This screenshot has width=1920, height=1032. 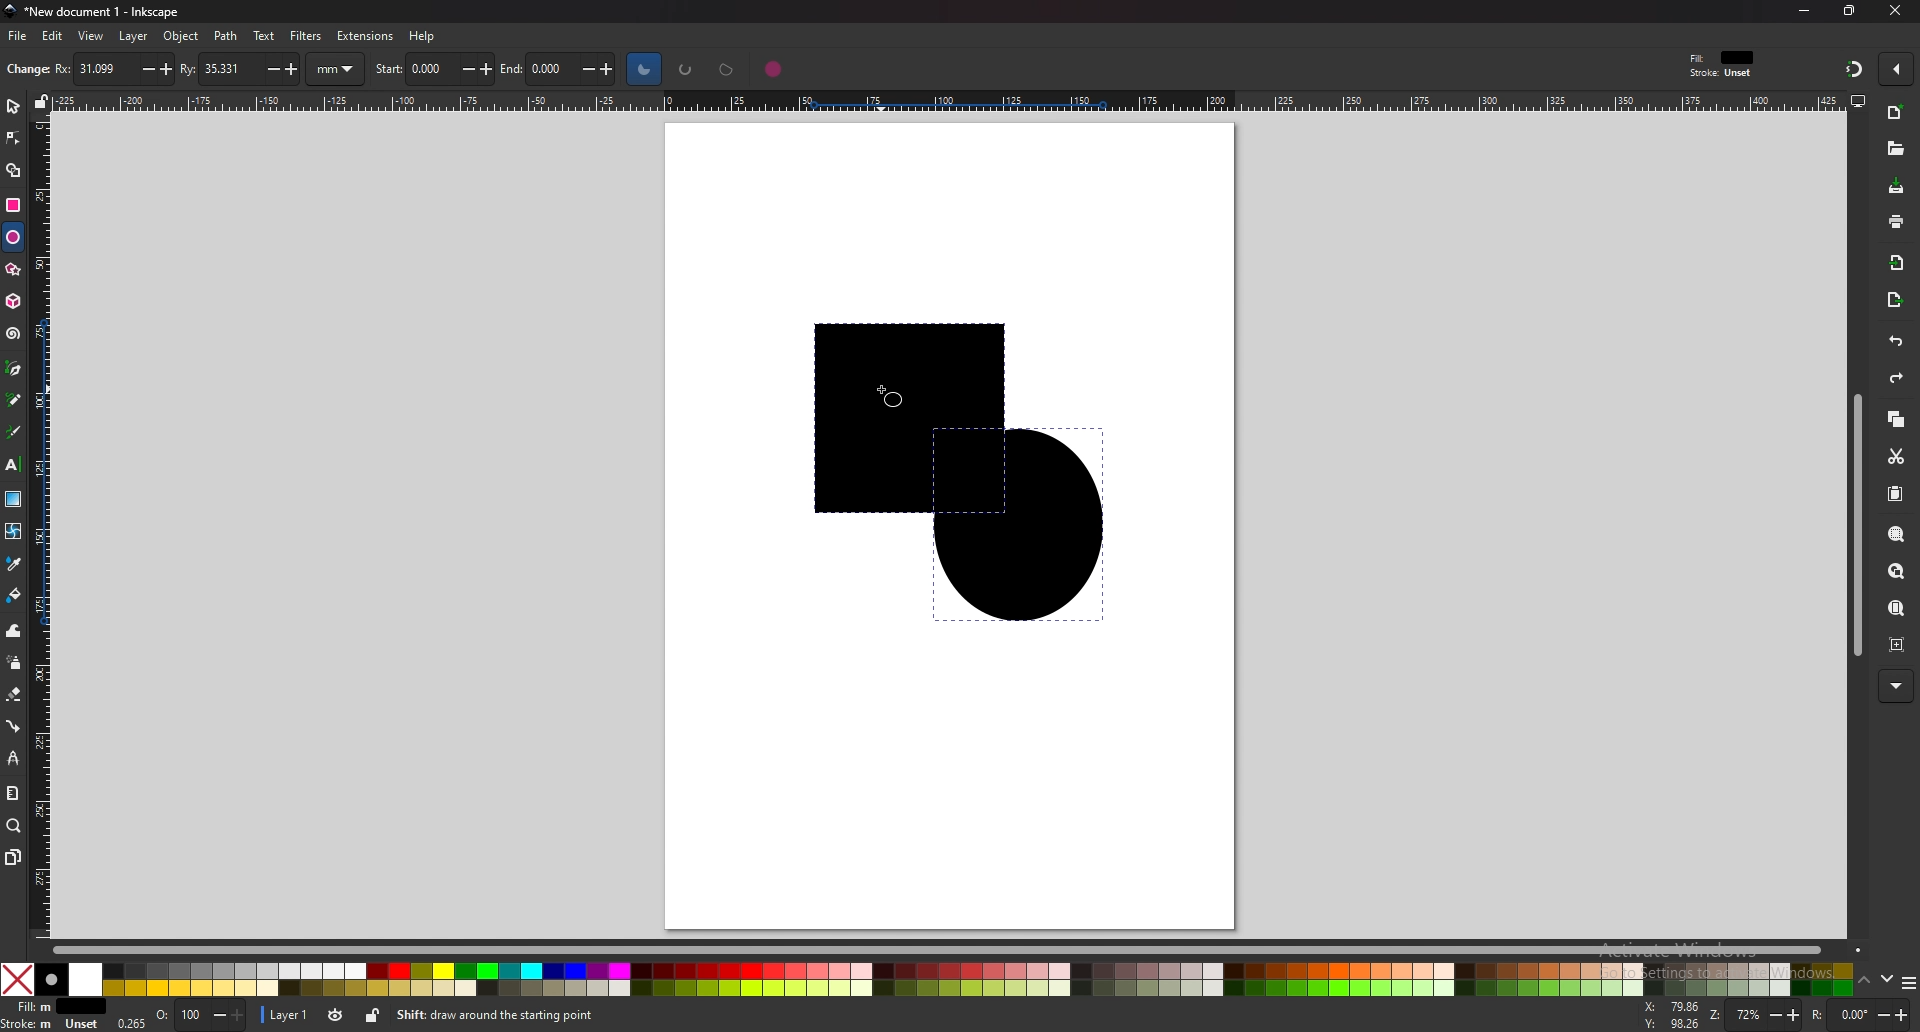 I want to click on slice, so click(x=644, y=68).